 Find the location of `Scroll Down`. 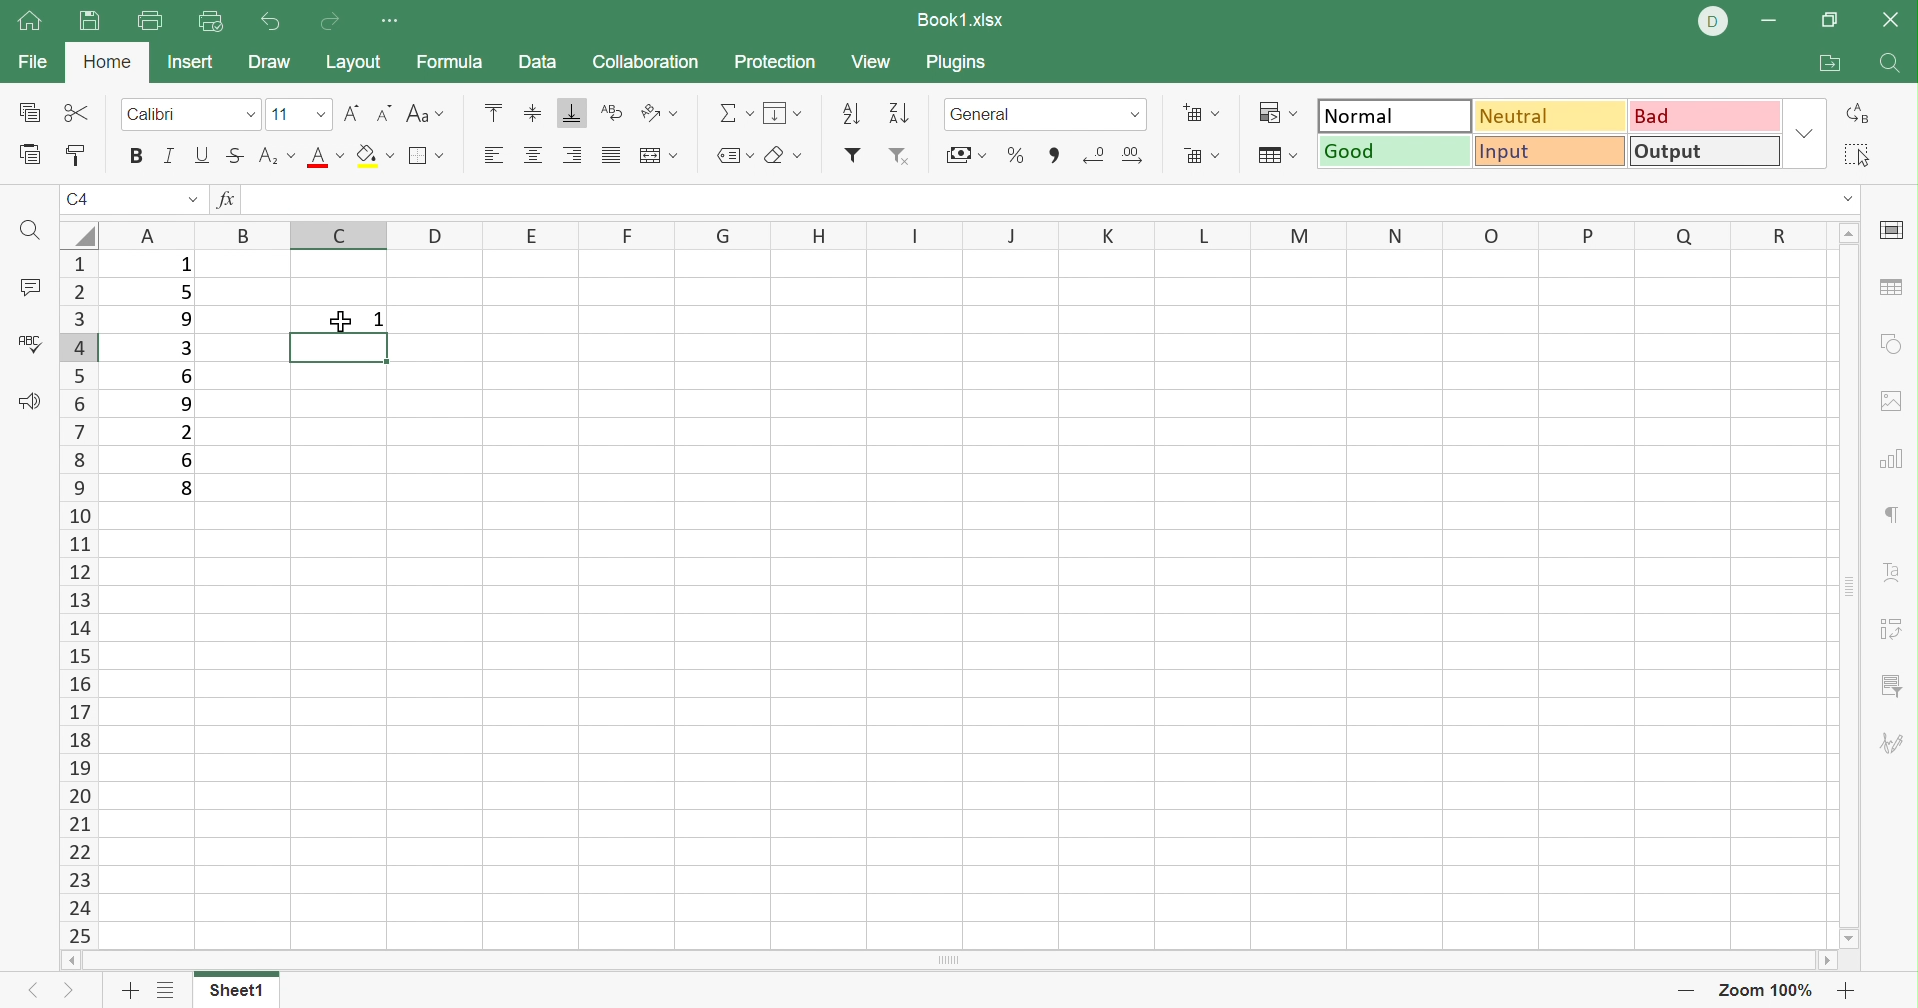

Scroll Down is located at coordinates (1853, 937).